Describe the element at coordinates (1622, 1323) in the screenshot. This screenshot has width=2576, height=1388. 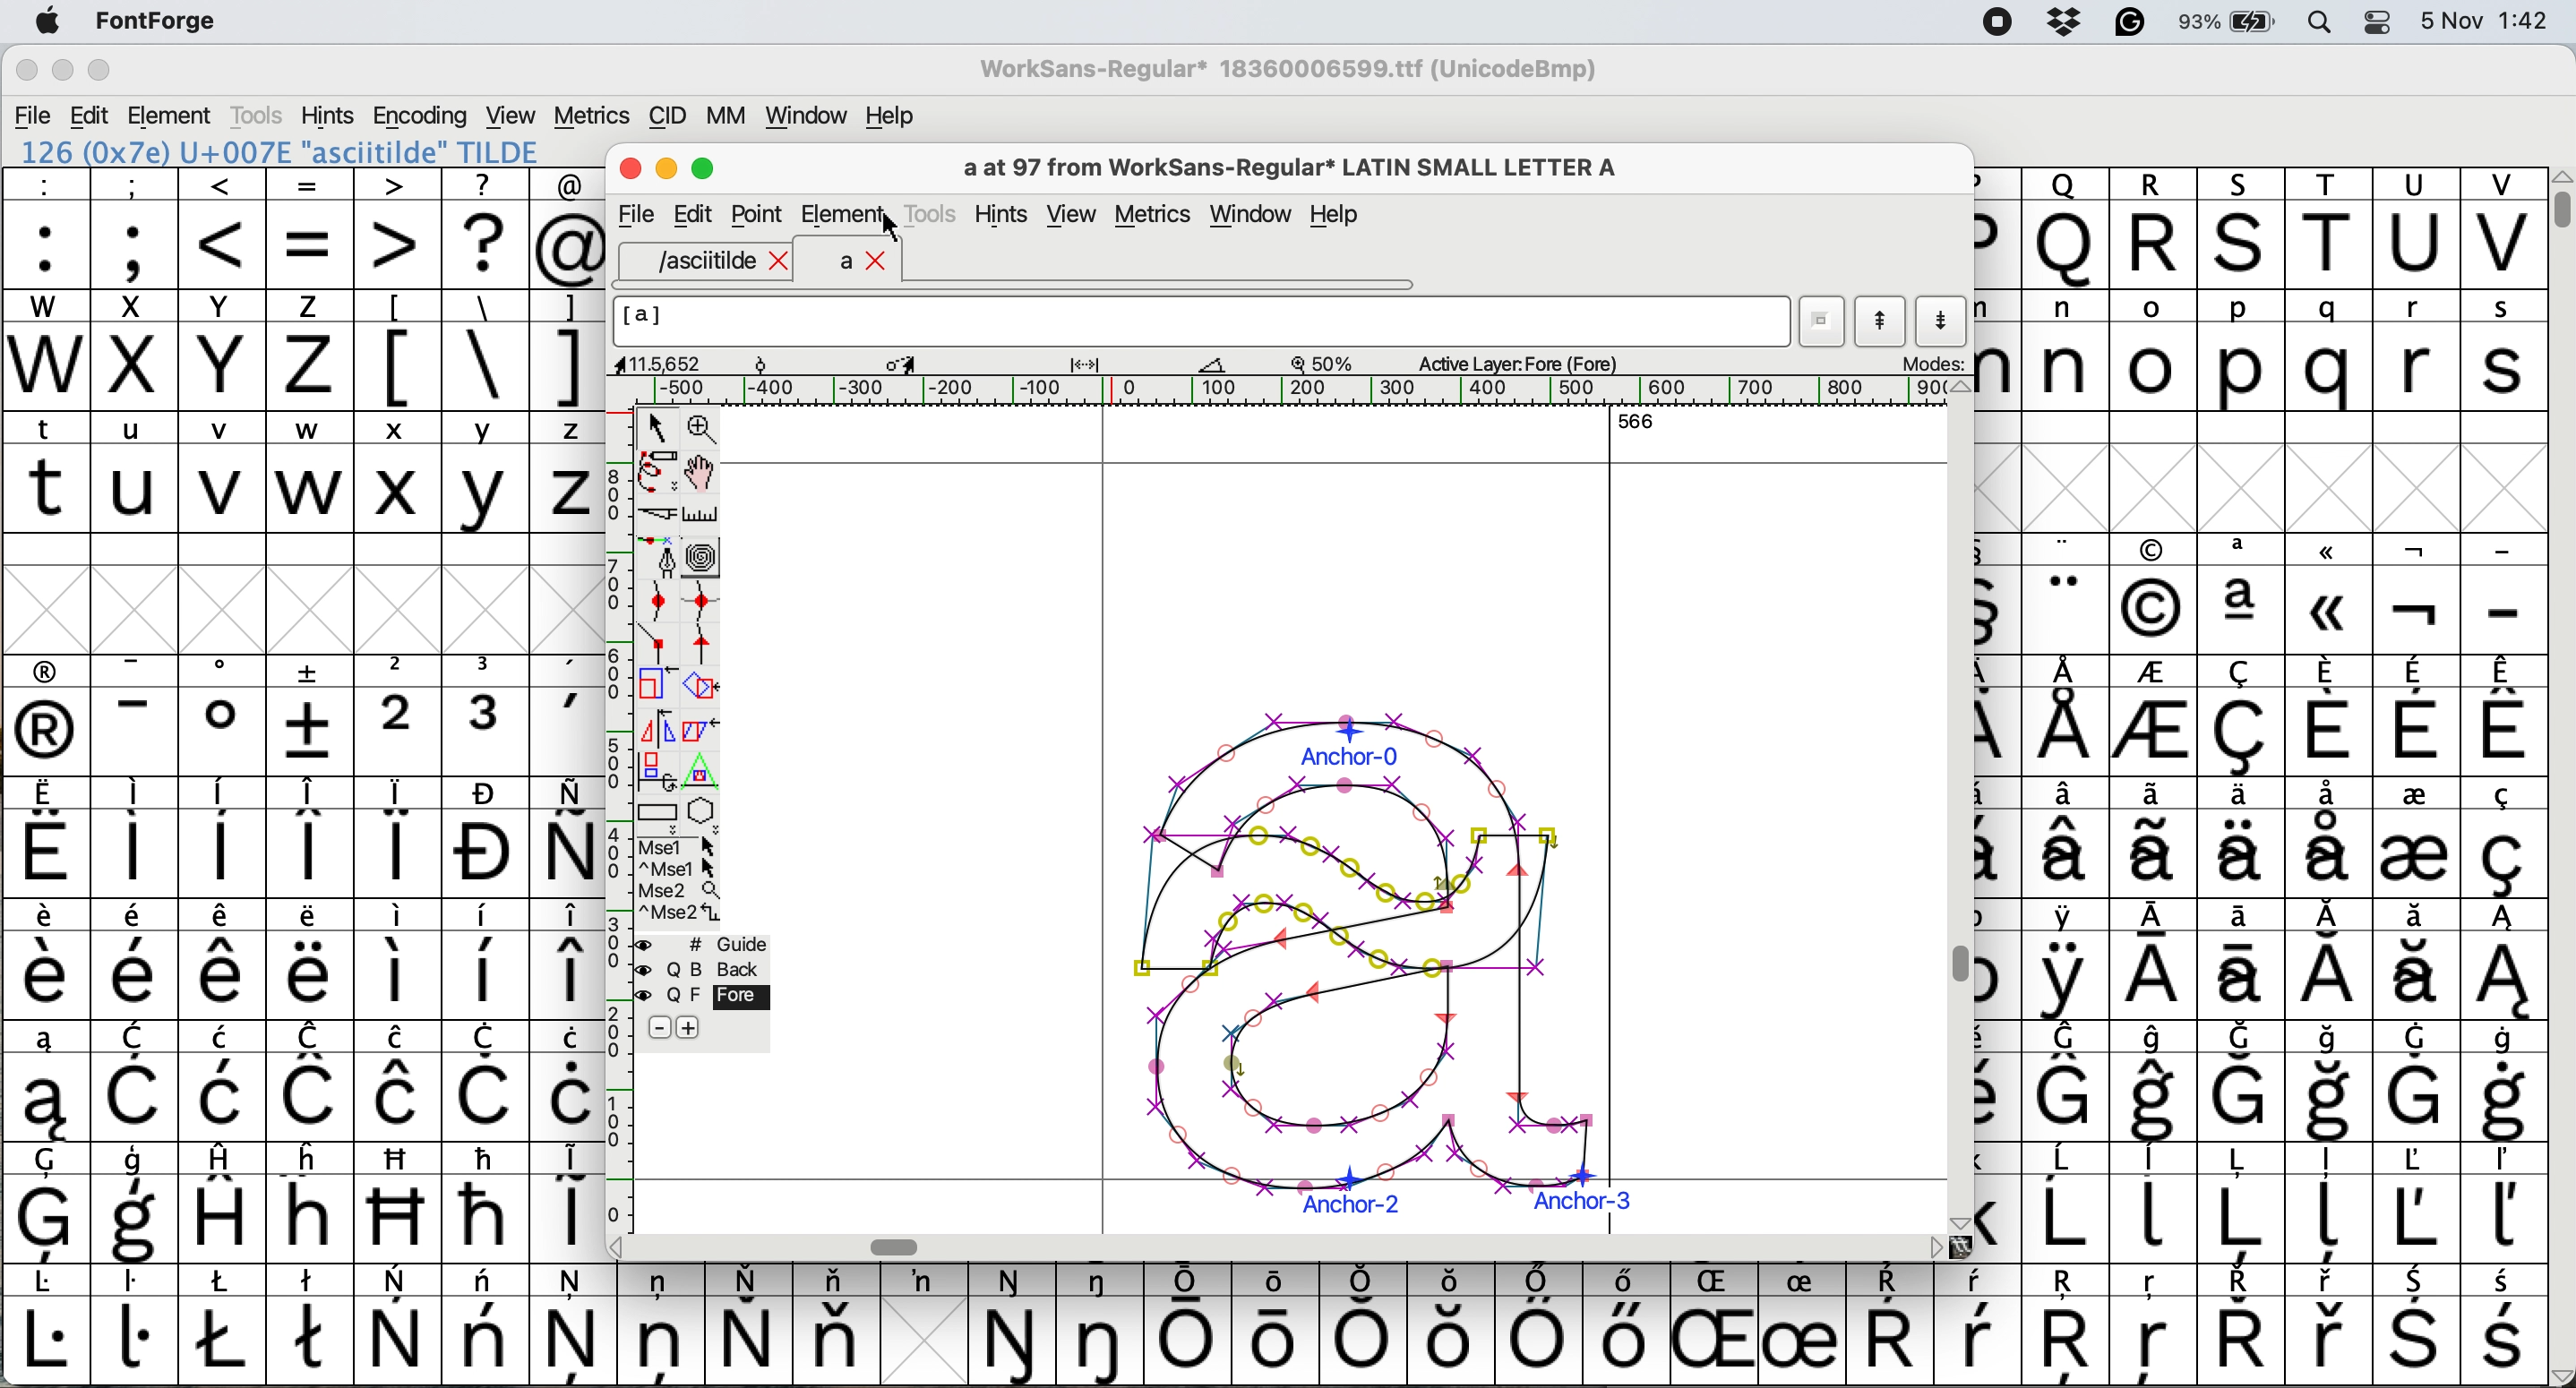
I see `symbol` at that location.